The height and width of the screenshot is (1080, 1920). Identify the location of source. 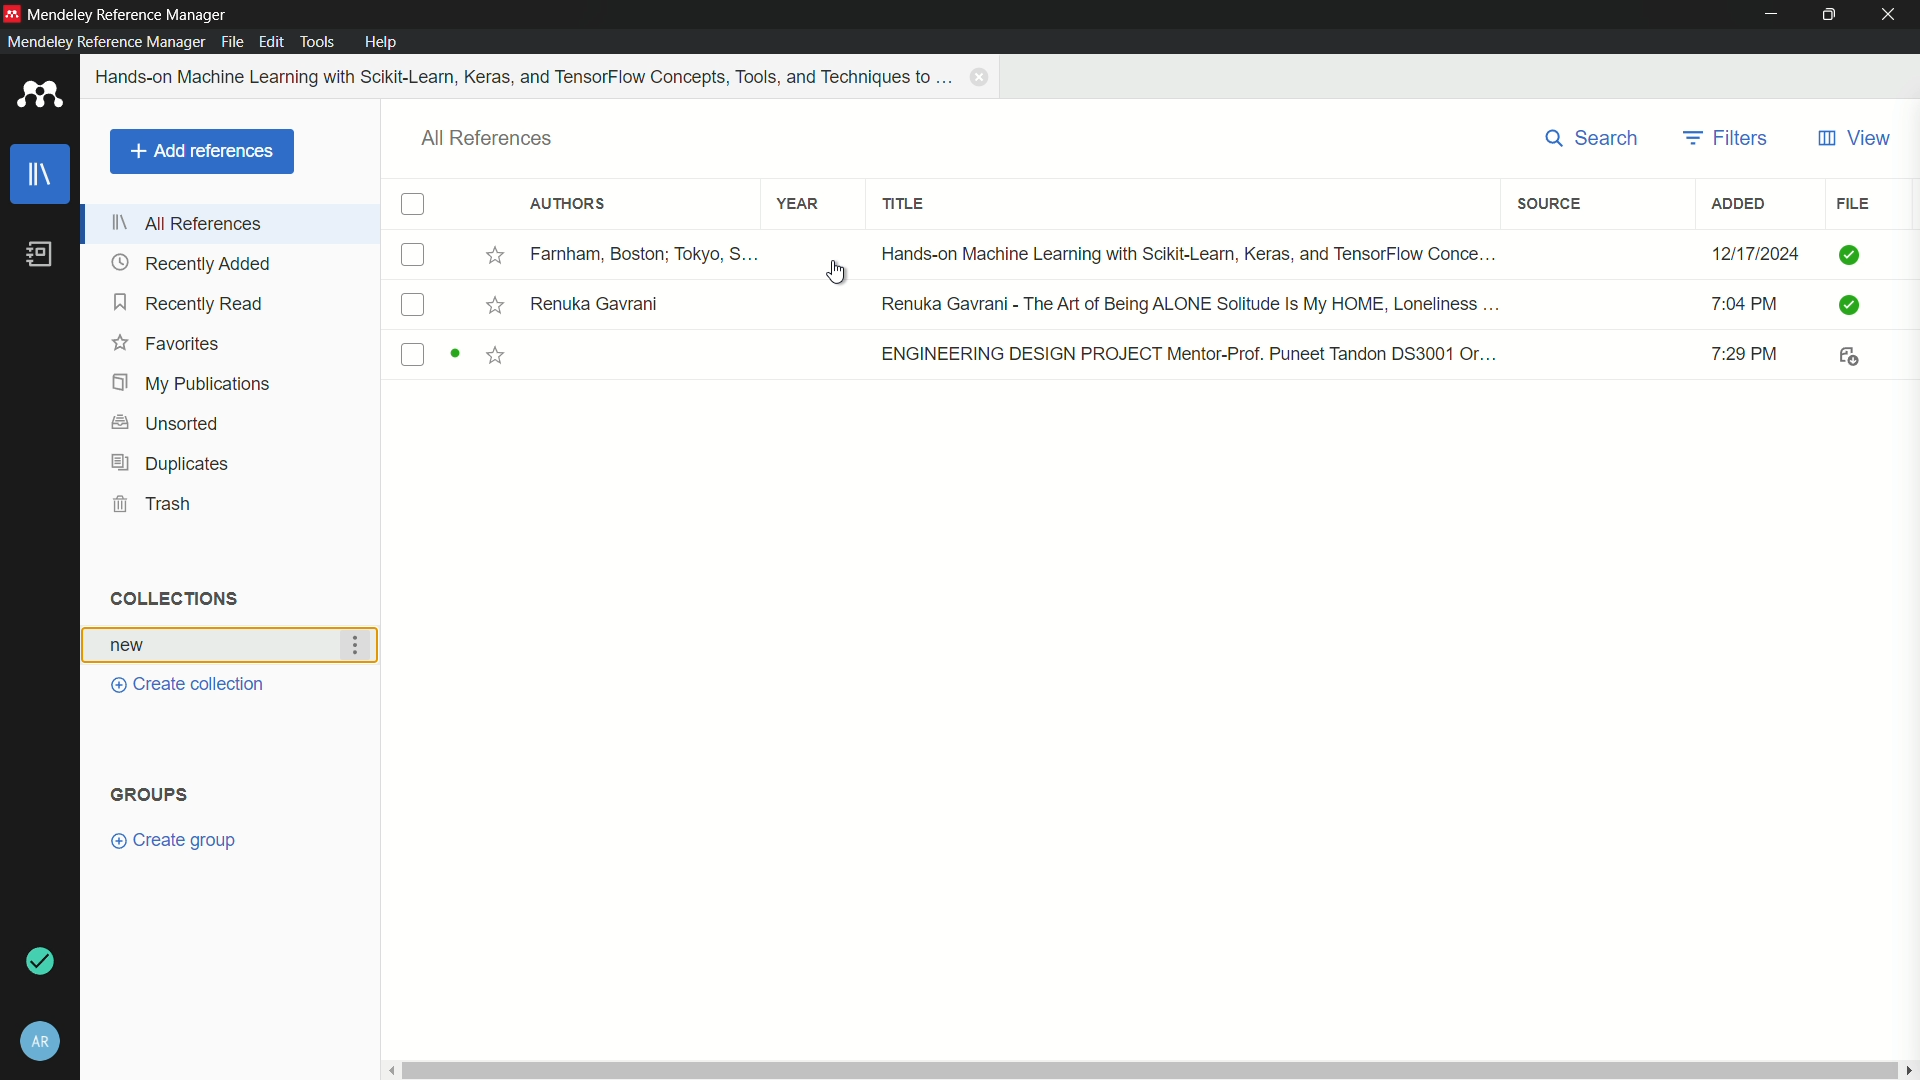
(1551, 203).